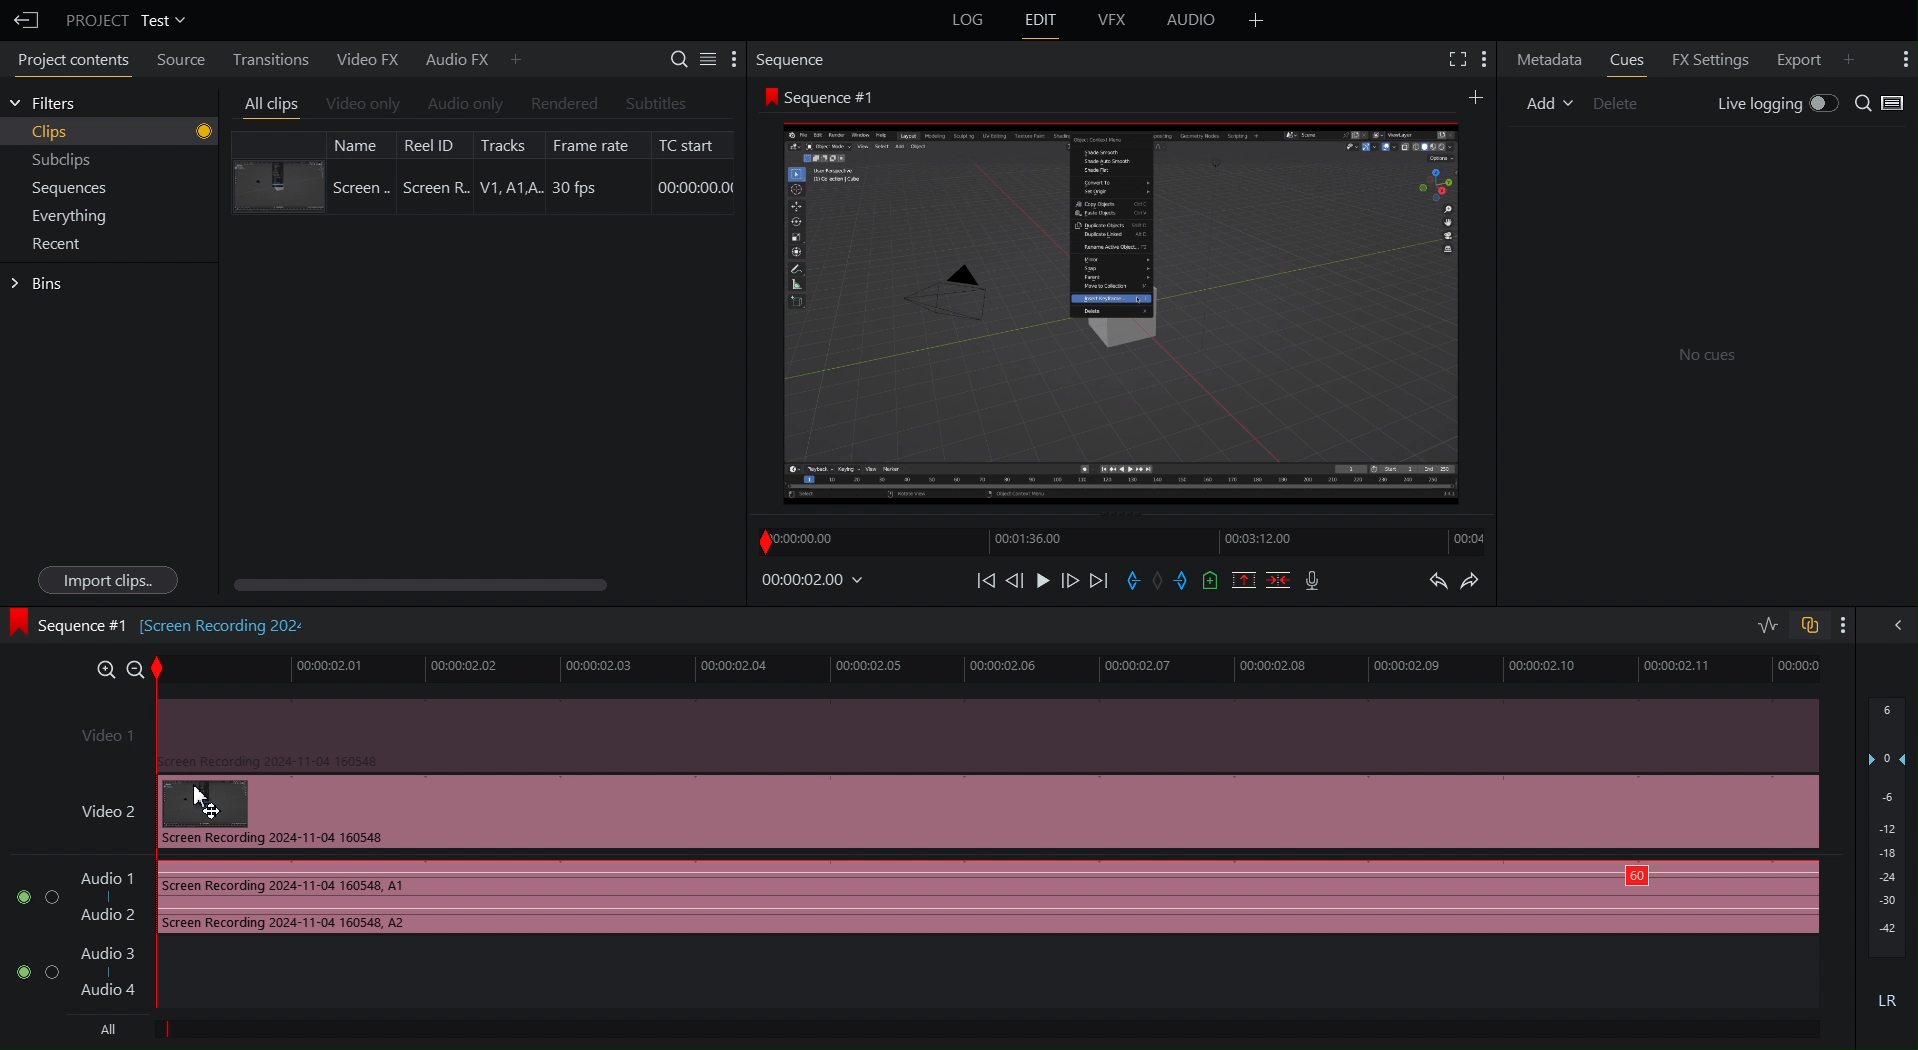 The width and height of the screenshot is (1918, 1050). I want to click on Export, so click(1809, 60).